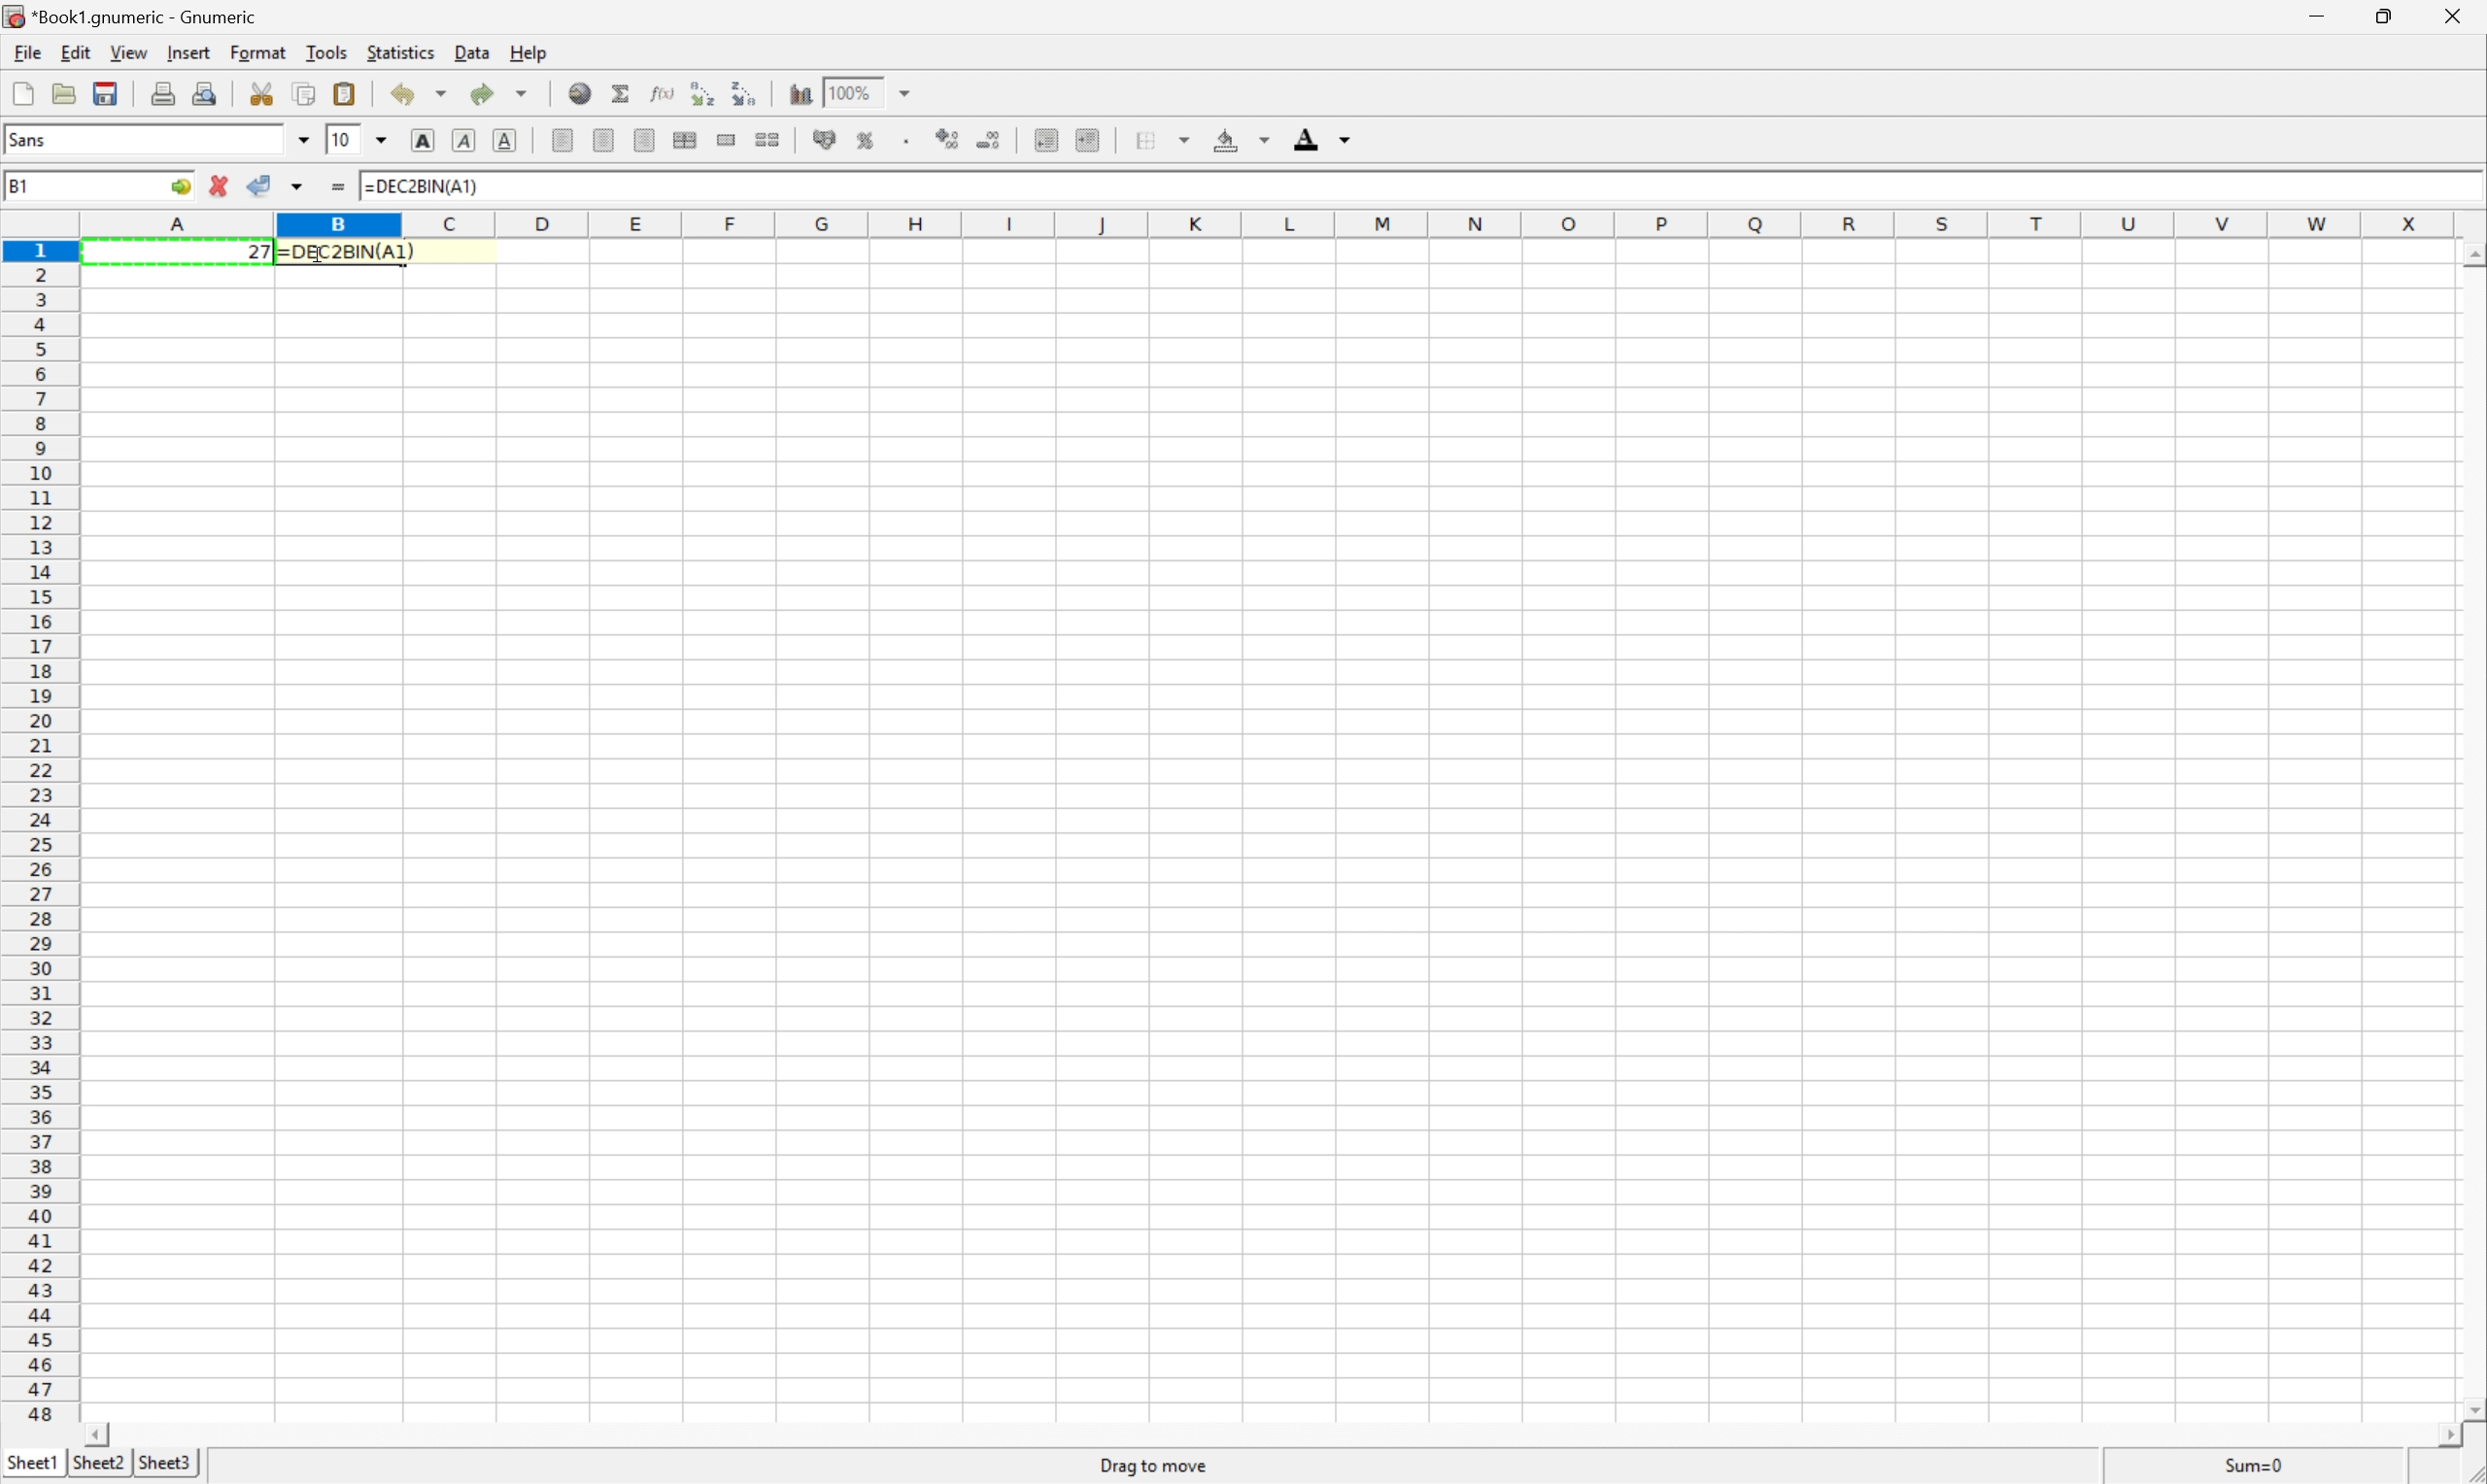  I want to click on Italic, so click(462, 142).